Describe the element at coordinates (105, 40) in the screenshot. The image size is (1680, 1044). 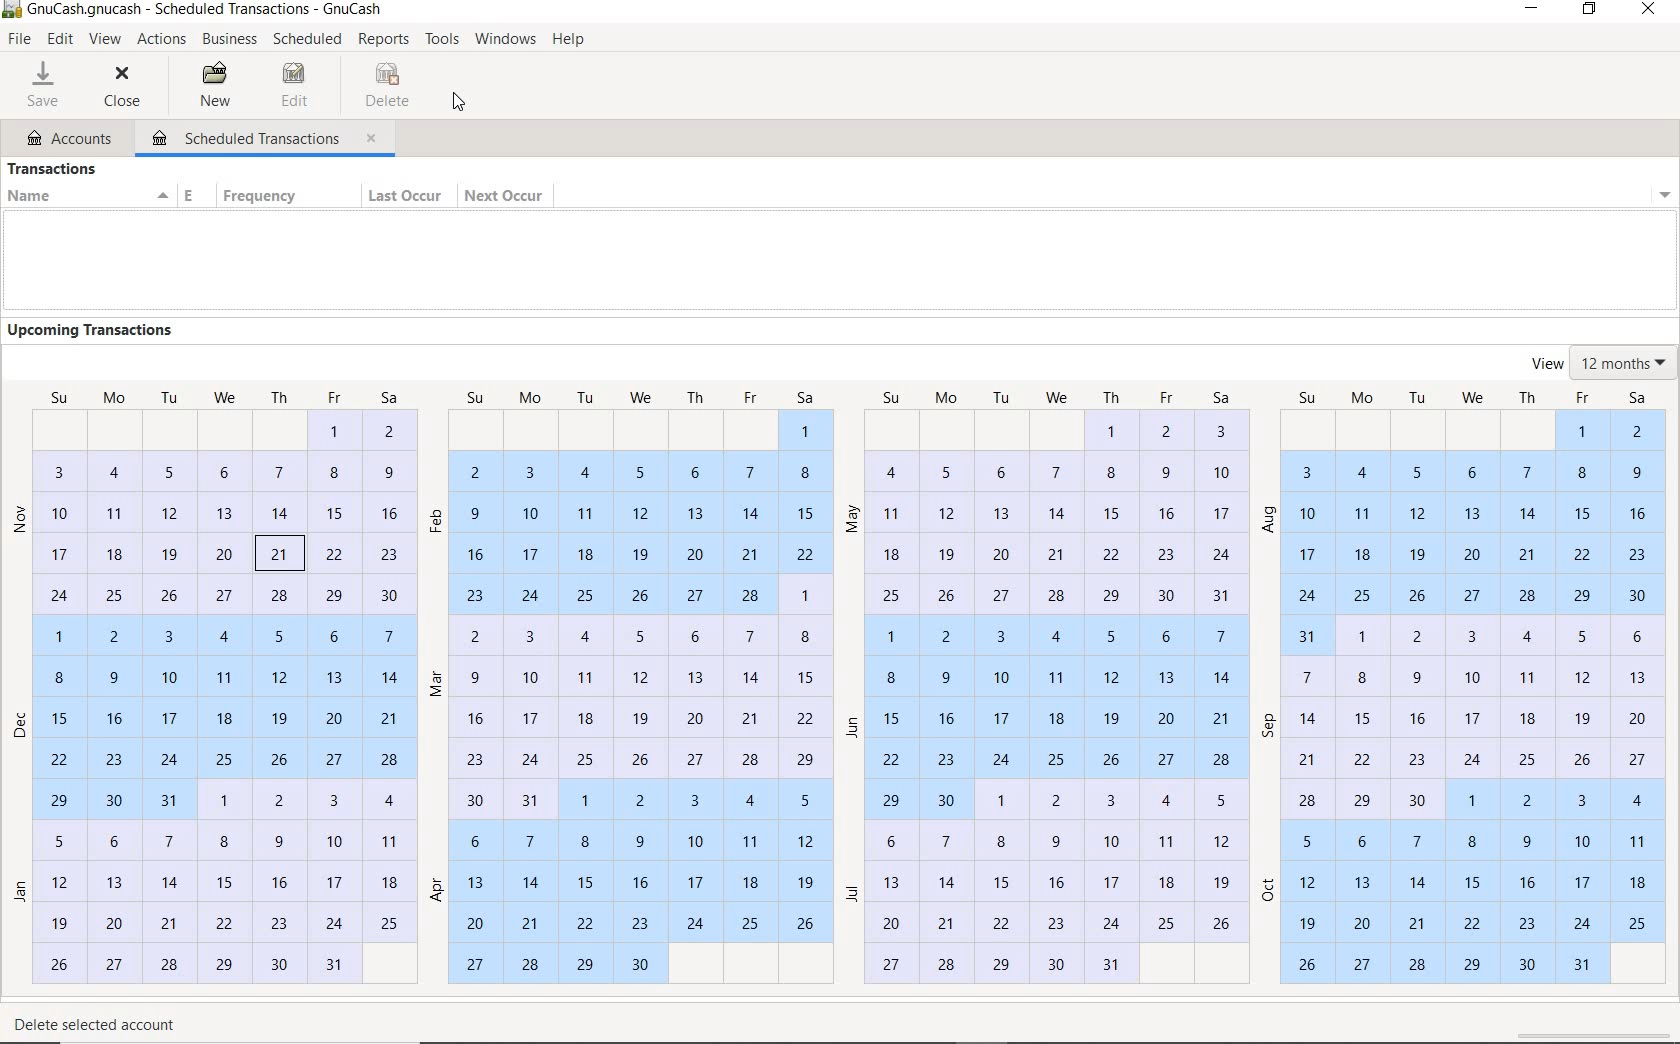
I see `VIEW` at that location.